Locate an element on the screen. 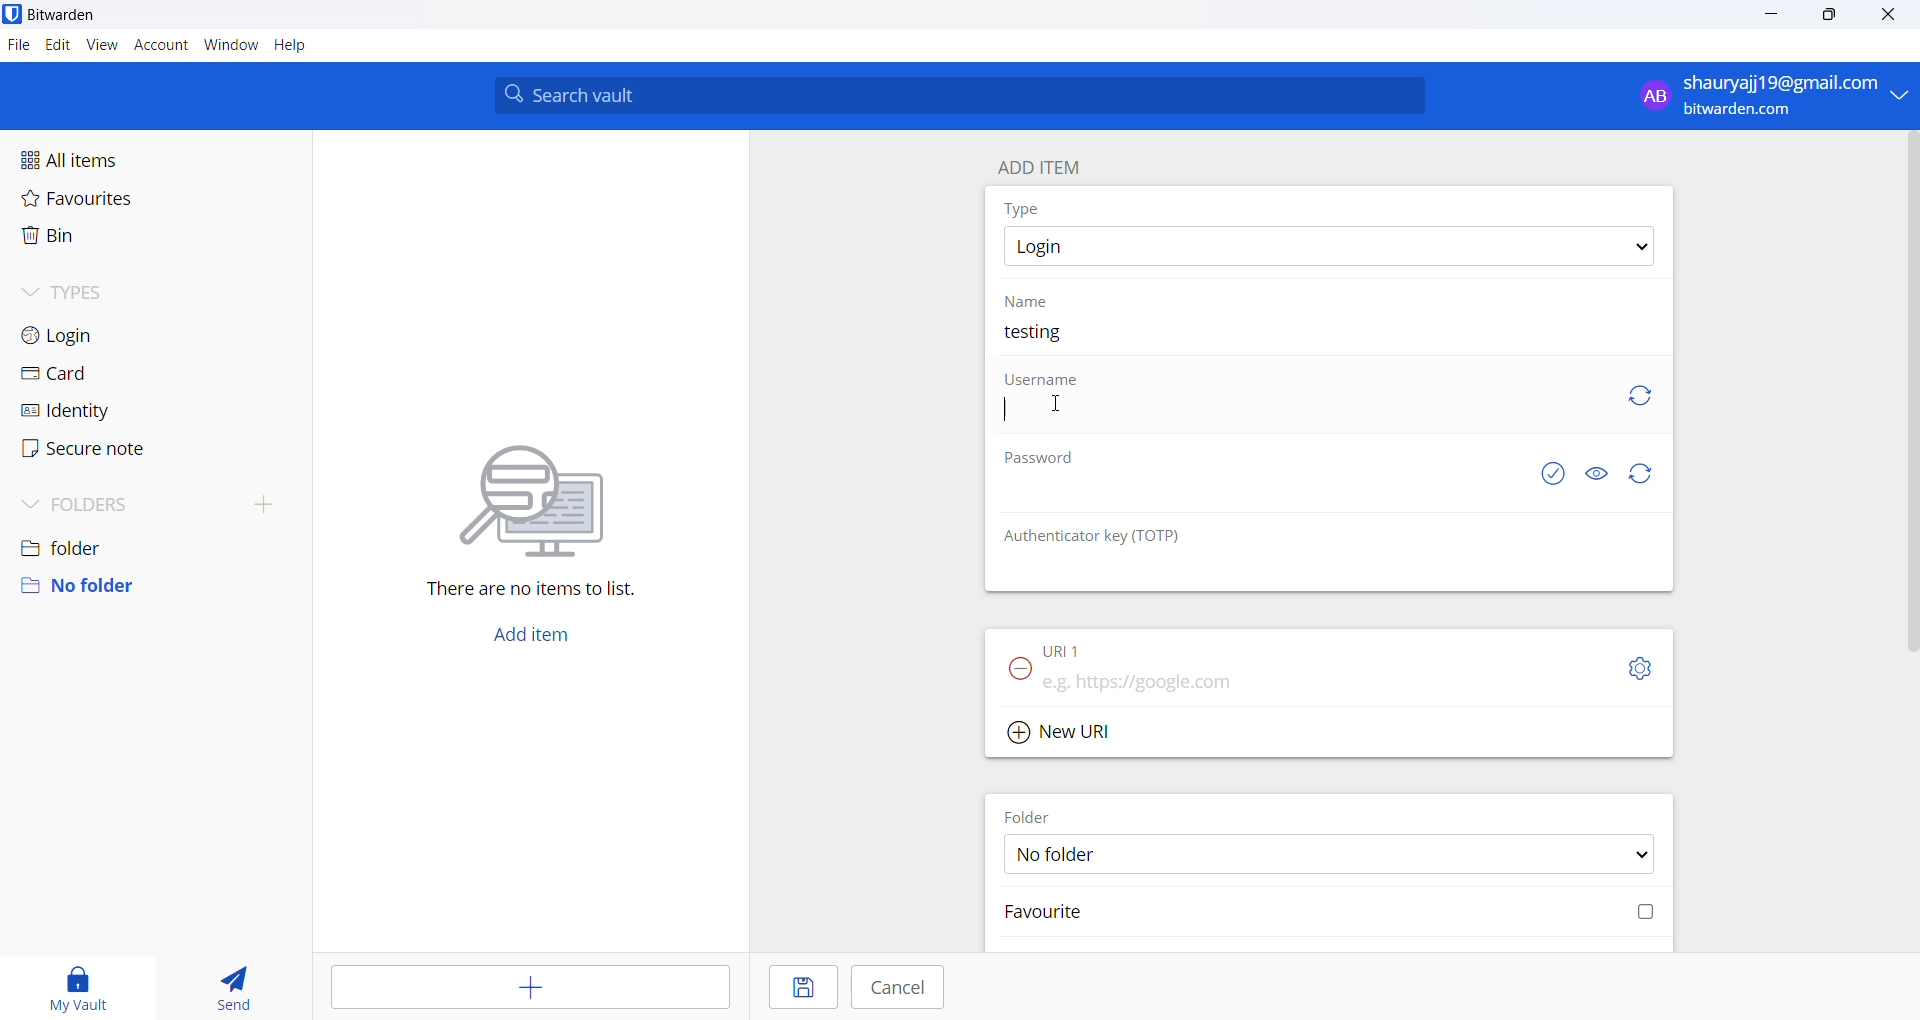 This screenshot has width=1920, height=1020. card is located at coordinates (104, 374).